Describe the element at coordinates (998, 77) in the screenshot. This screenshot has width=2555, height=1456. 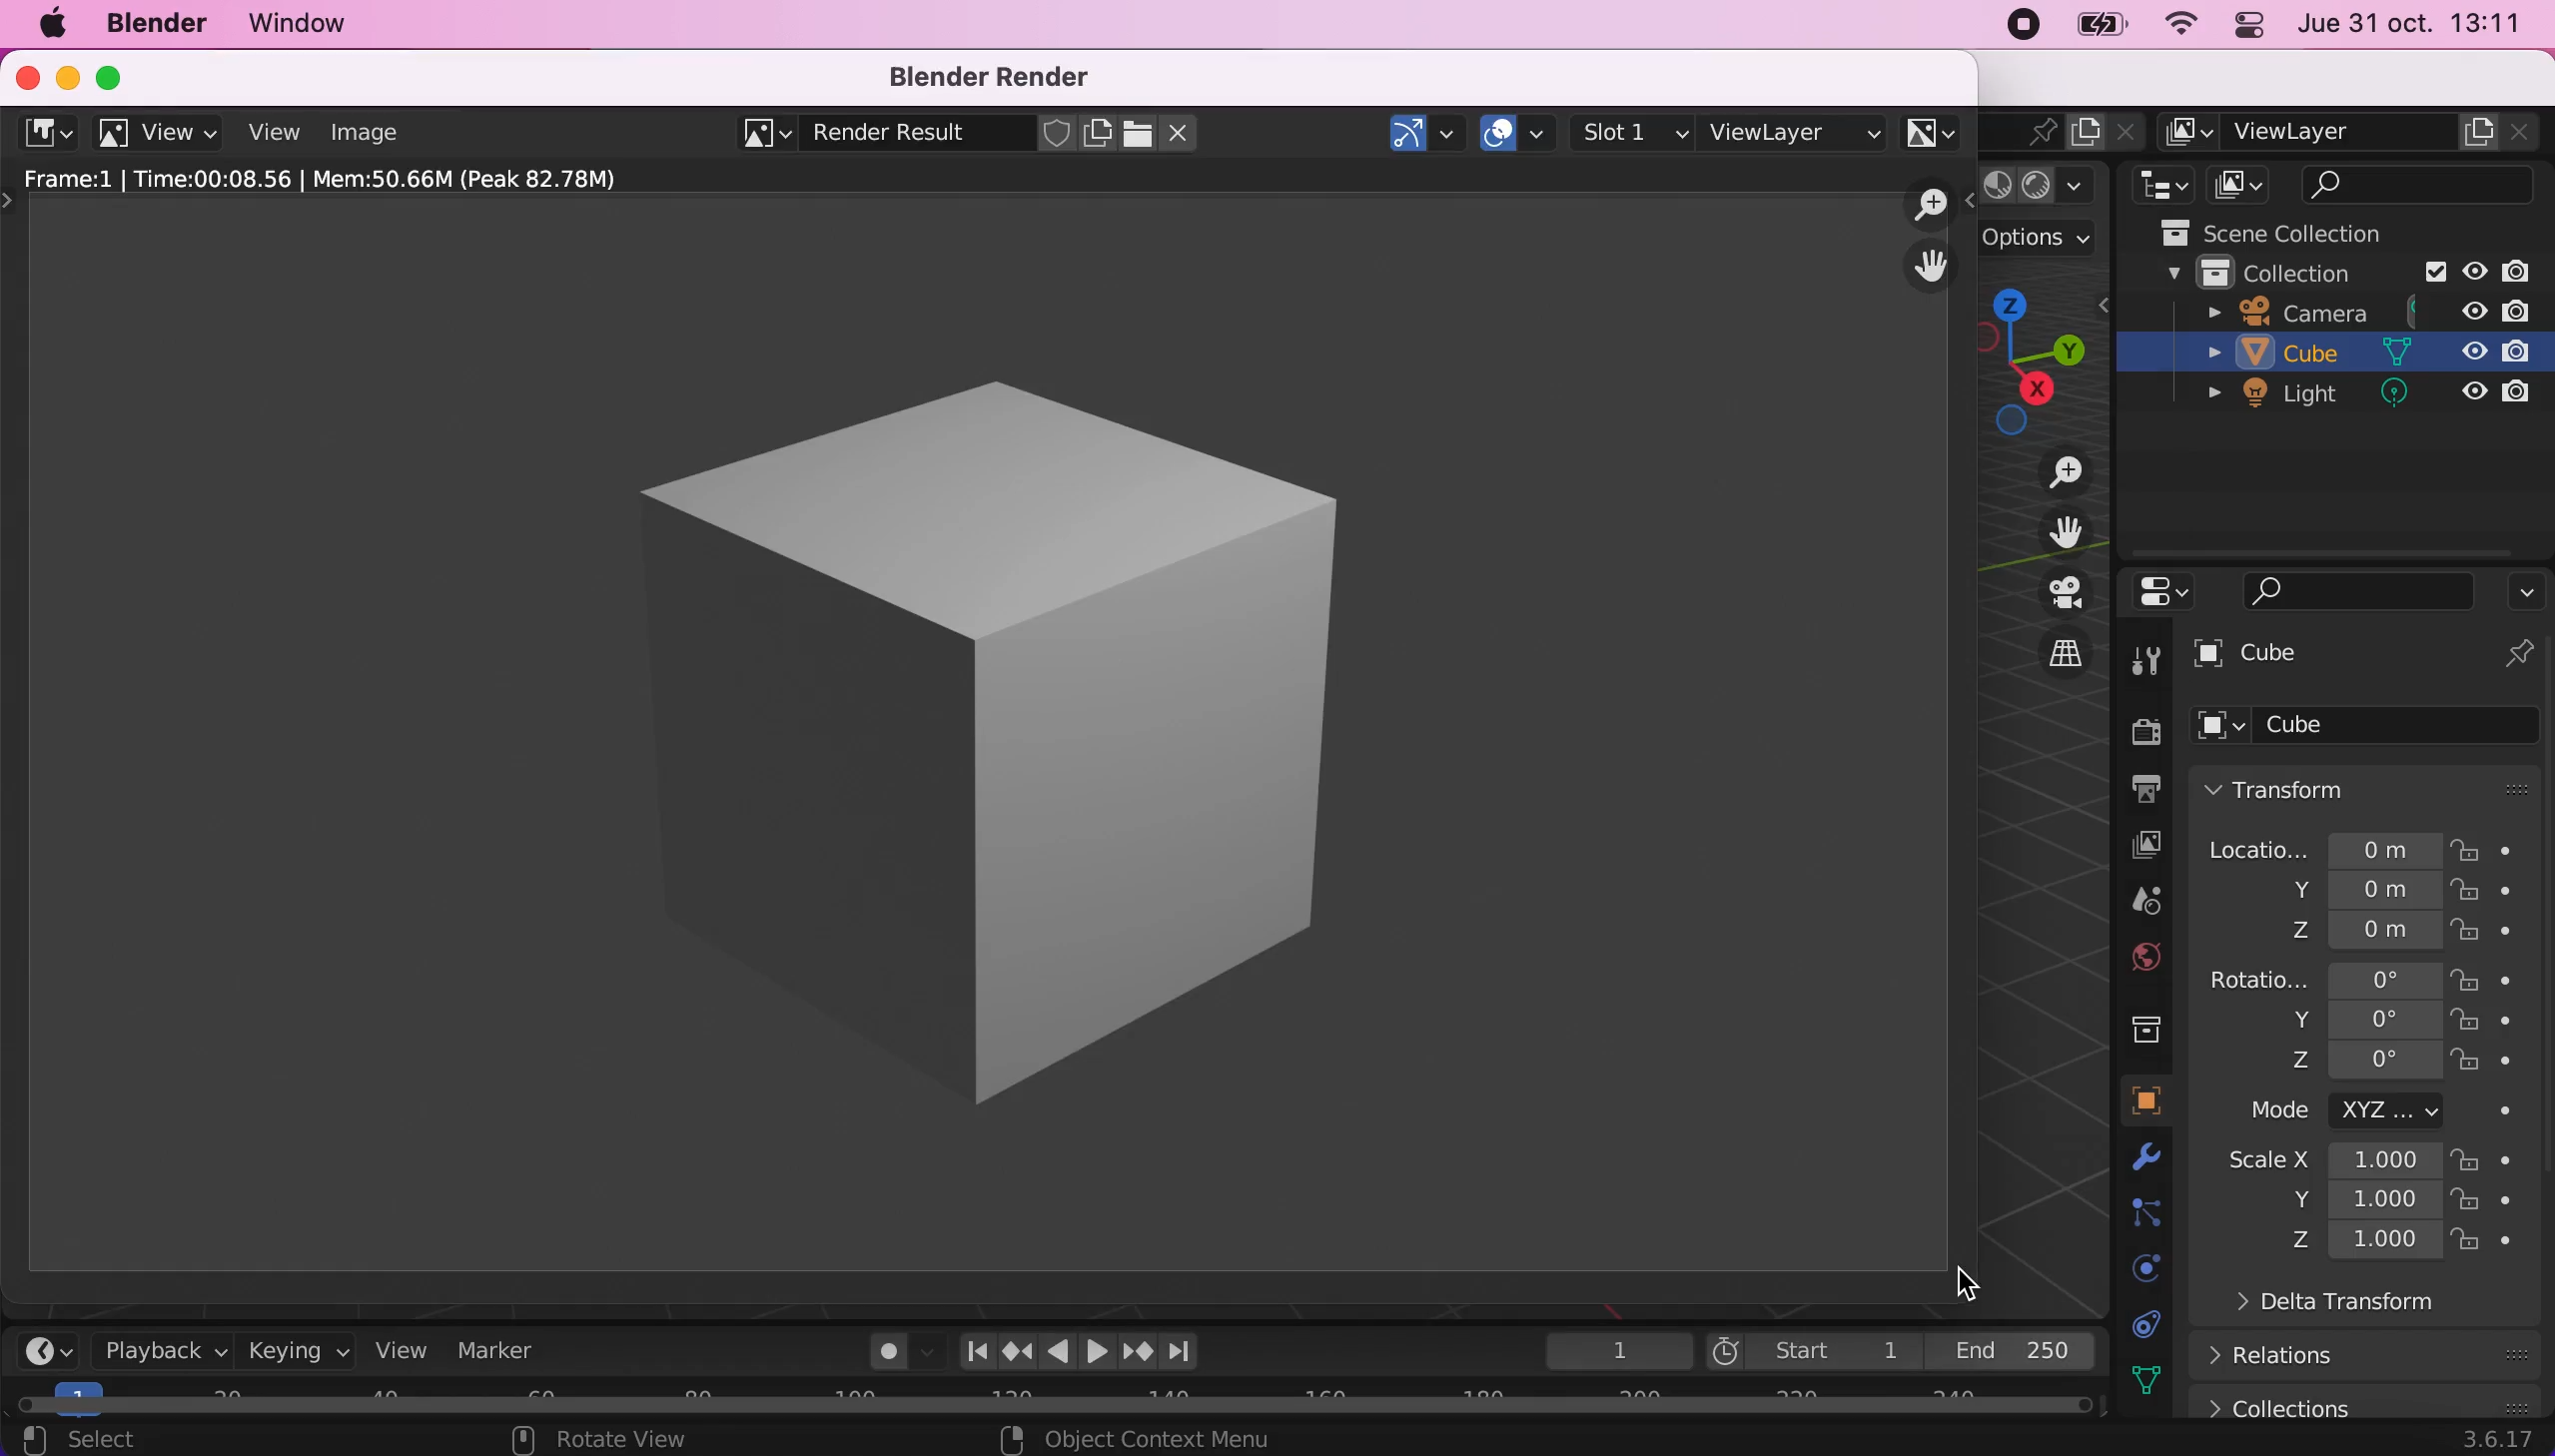
I see `blender render` at that location.